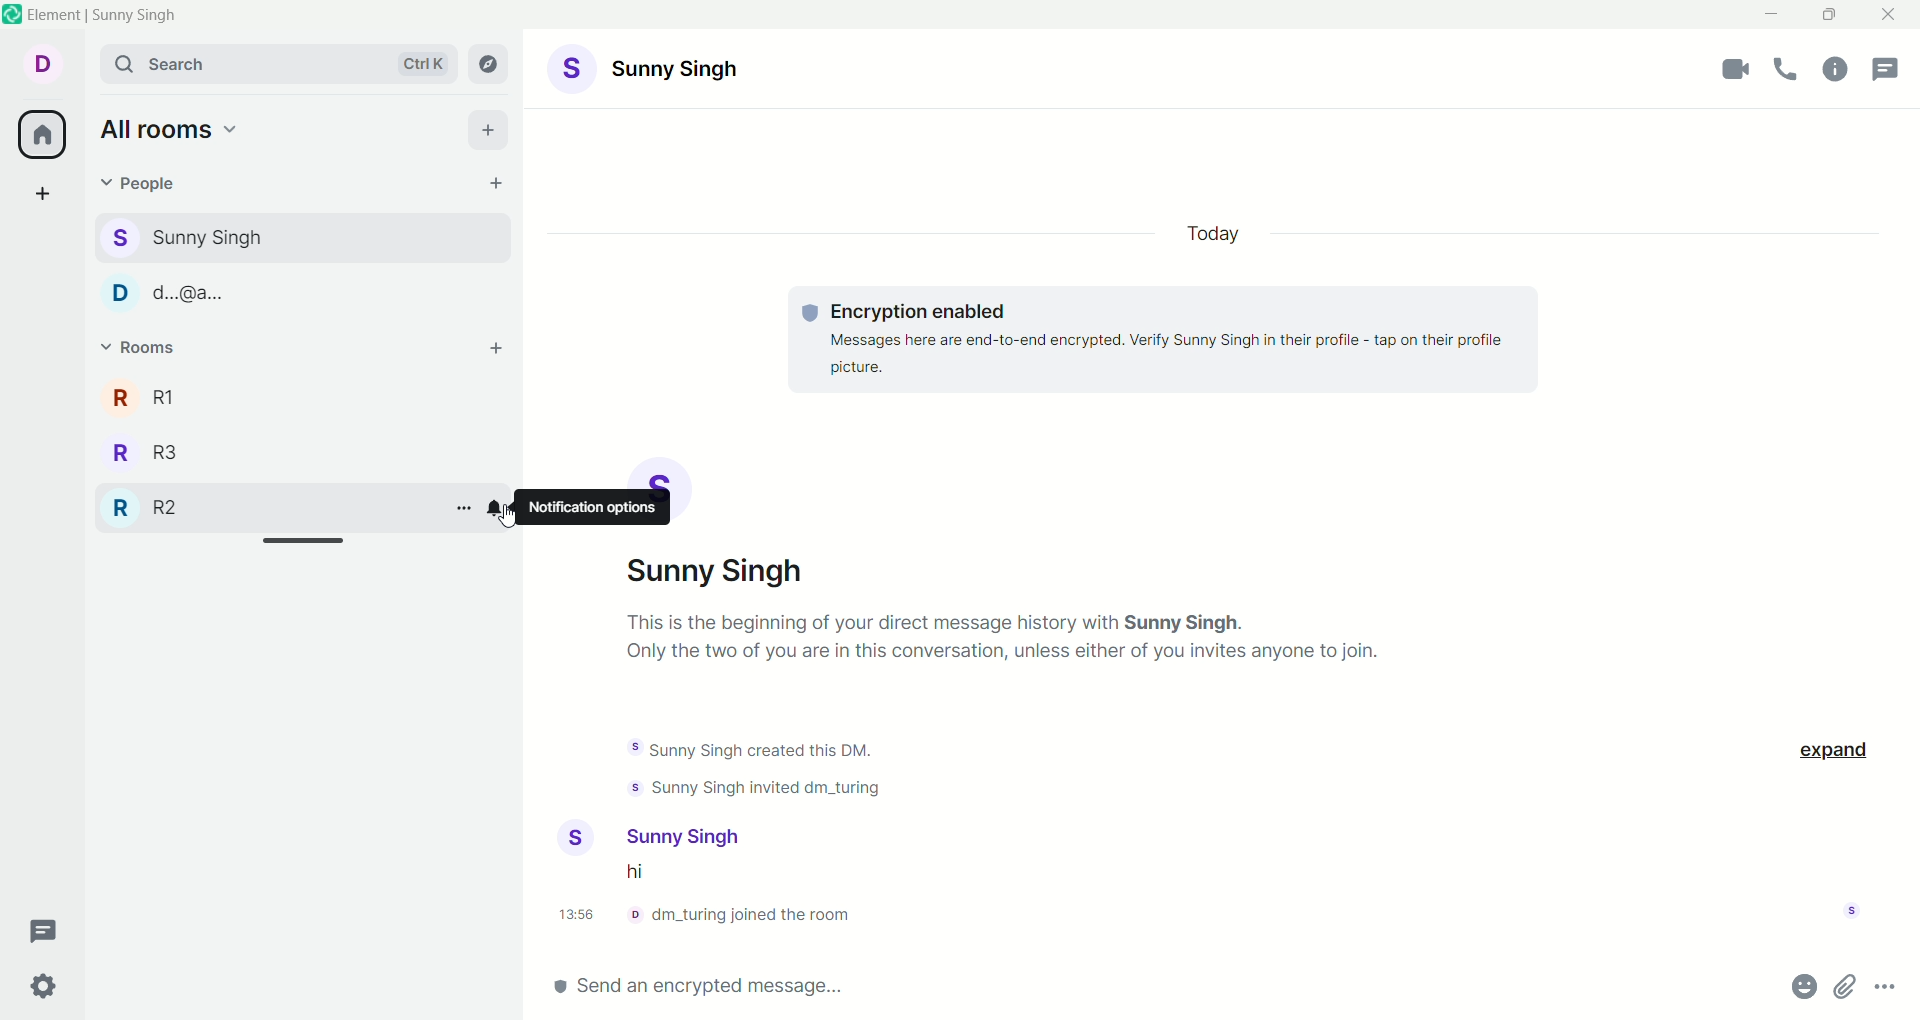 The width and height of the screenshot is (1920, 1020). Describe the element at coordinates (280, 66) in the screenshot. I see `search` at that location.